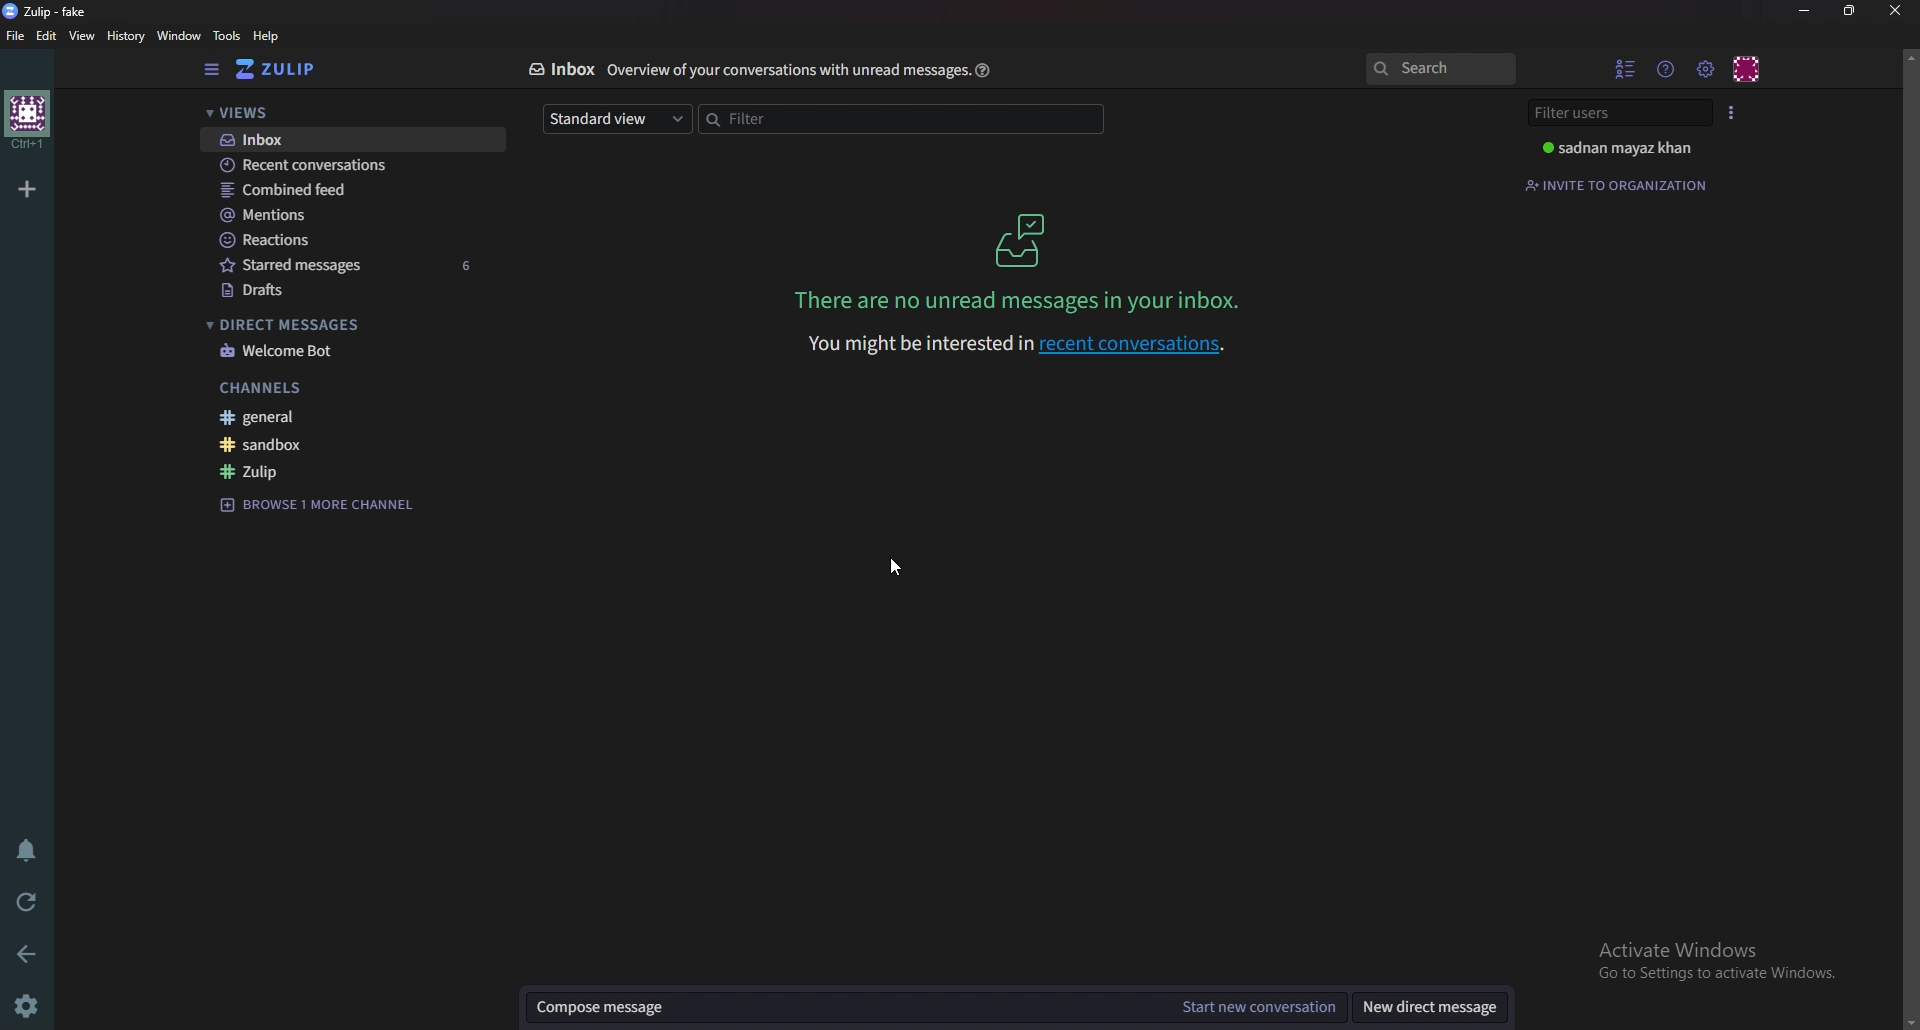  What do you see at coordinates (1020, 238) in the screenshot?
I see `Inbox logo` at bounding box center [1020, 238].